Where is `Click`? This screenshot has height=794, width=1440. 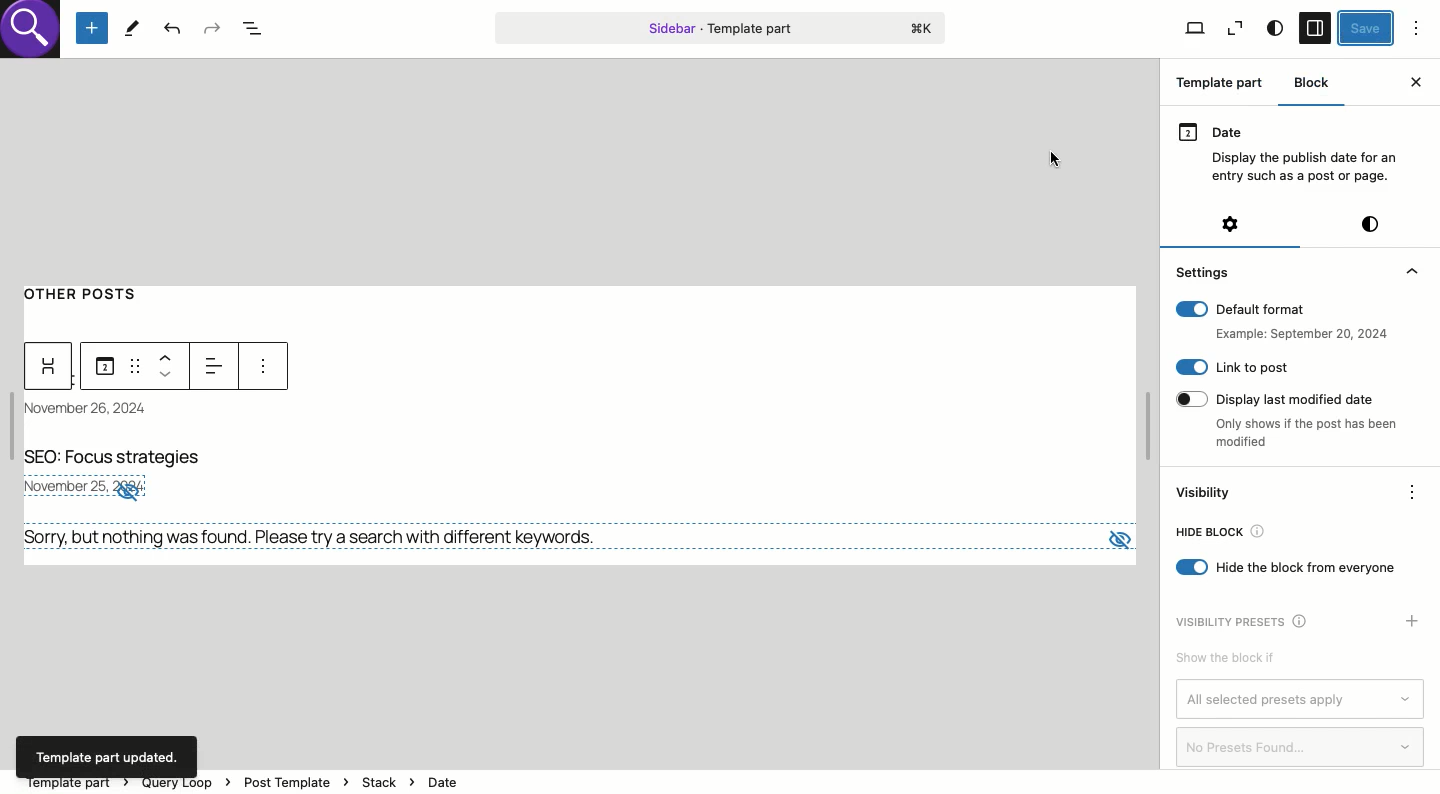 Click is located at coordinates (1057, 158).